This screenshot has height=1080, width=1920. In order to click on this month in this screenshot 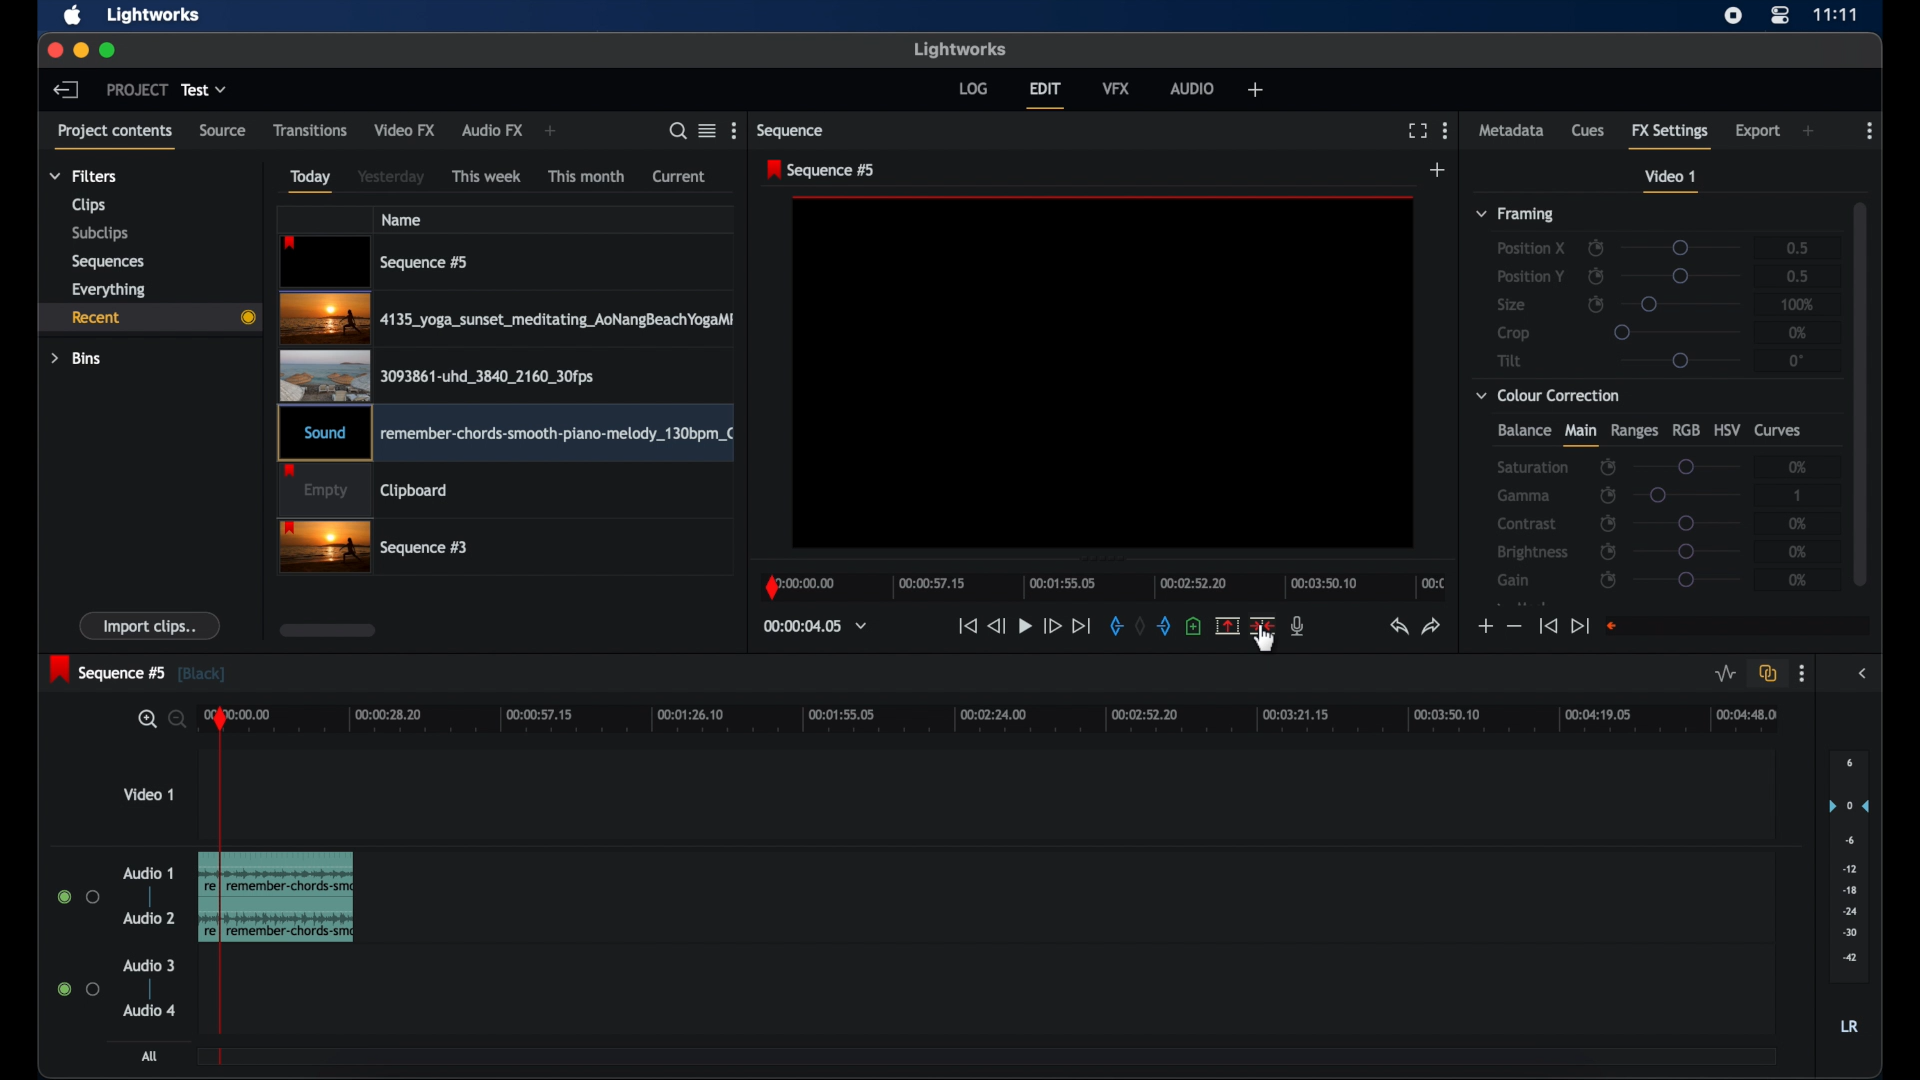, I will do `click(588, 176)`.